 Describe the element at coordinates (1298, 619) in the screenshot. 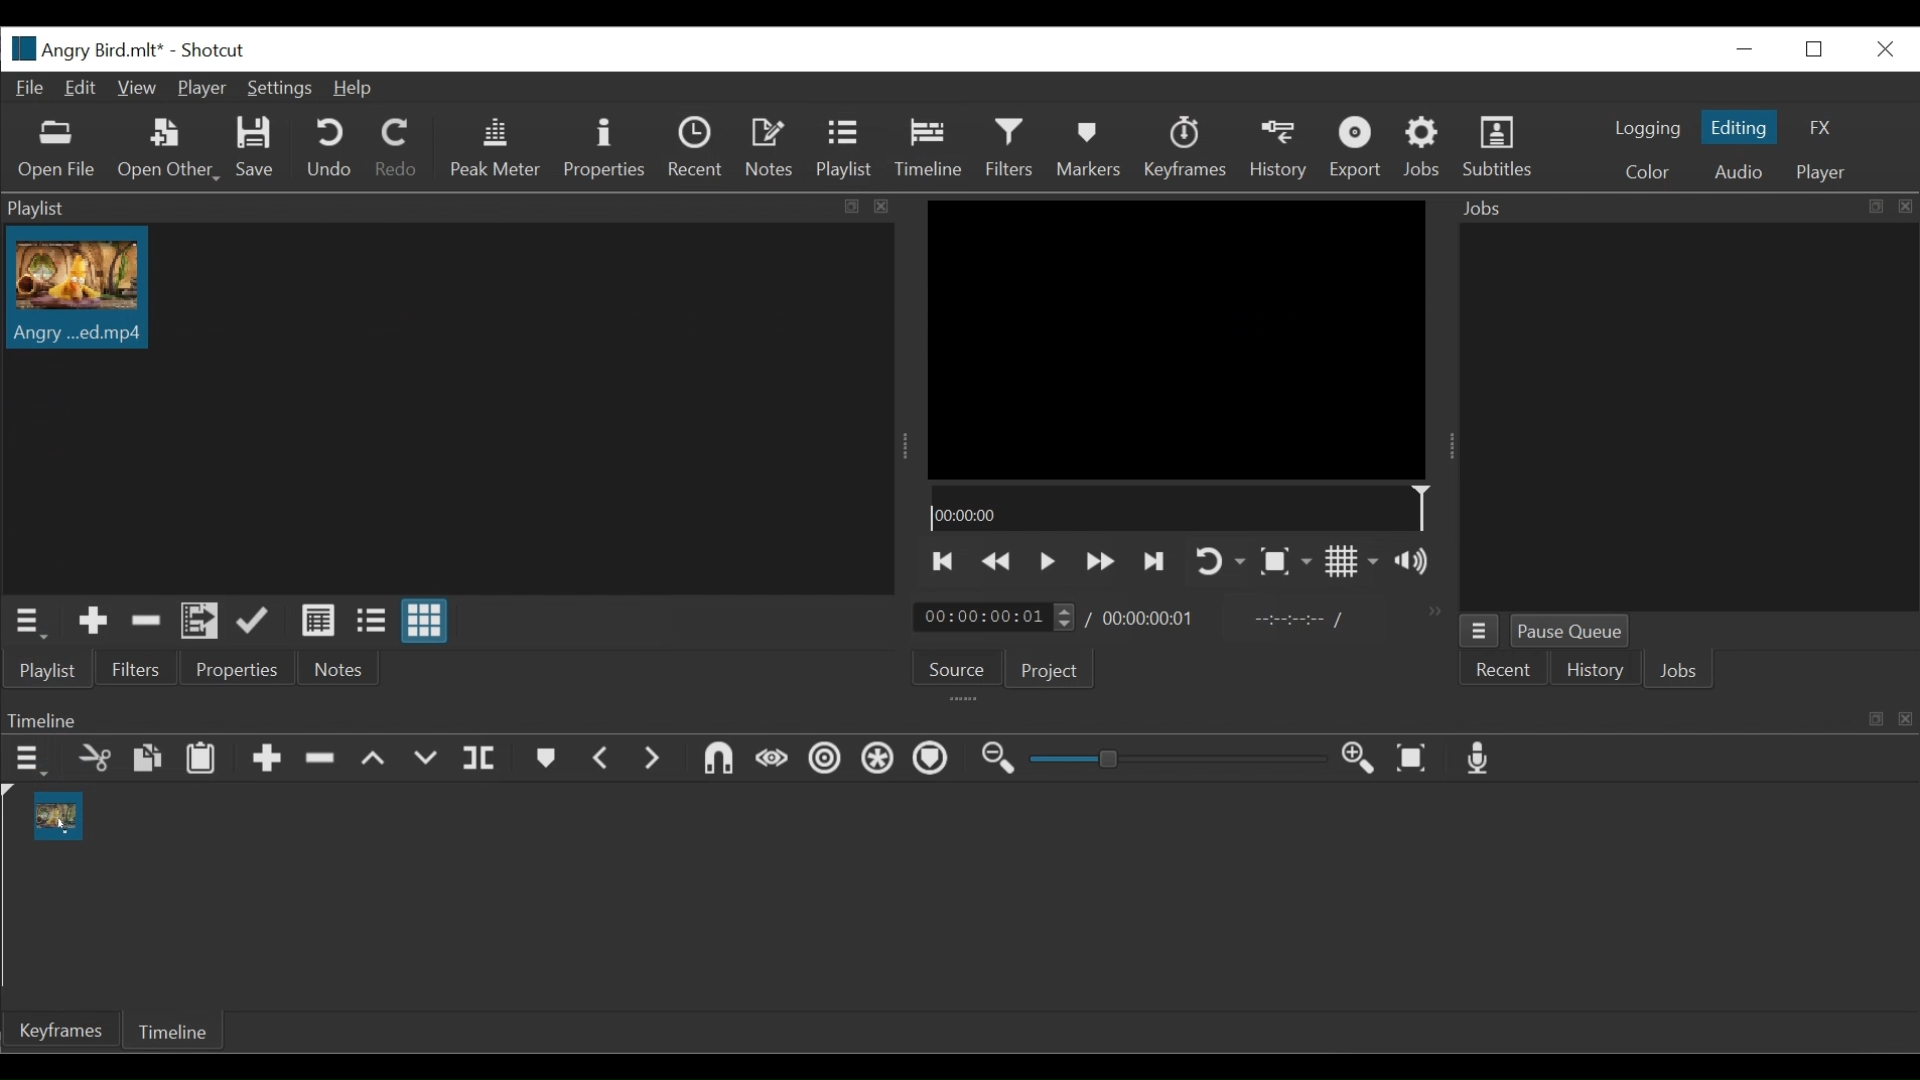

I see `In point` at that location.